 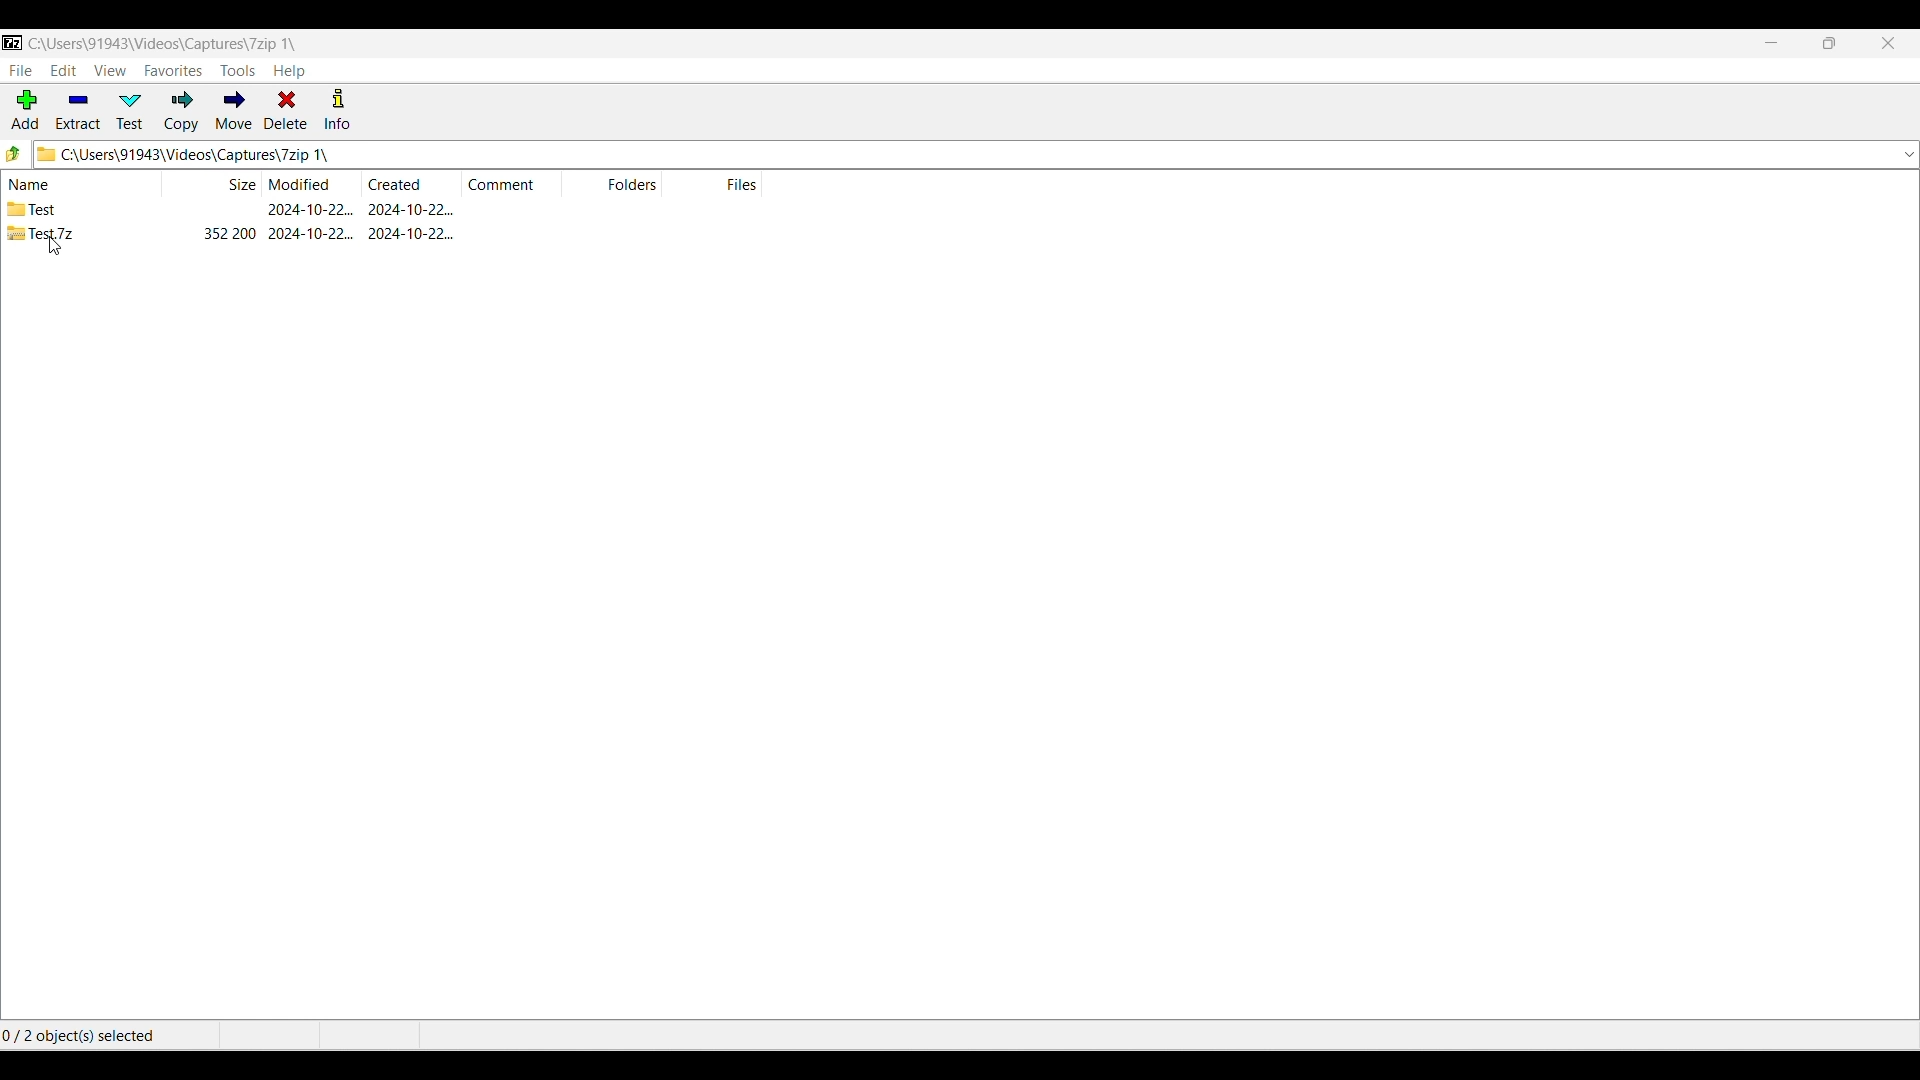 I want to click on Copy, so click(x=182, y=111).